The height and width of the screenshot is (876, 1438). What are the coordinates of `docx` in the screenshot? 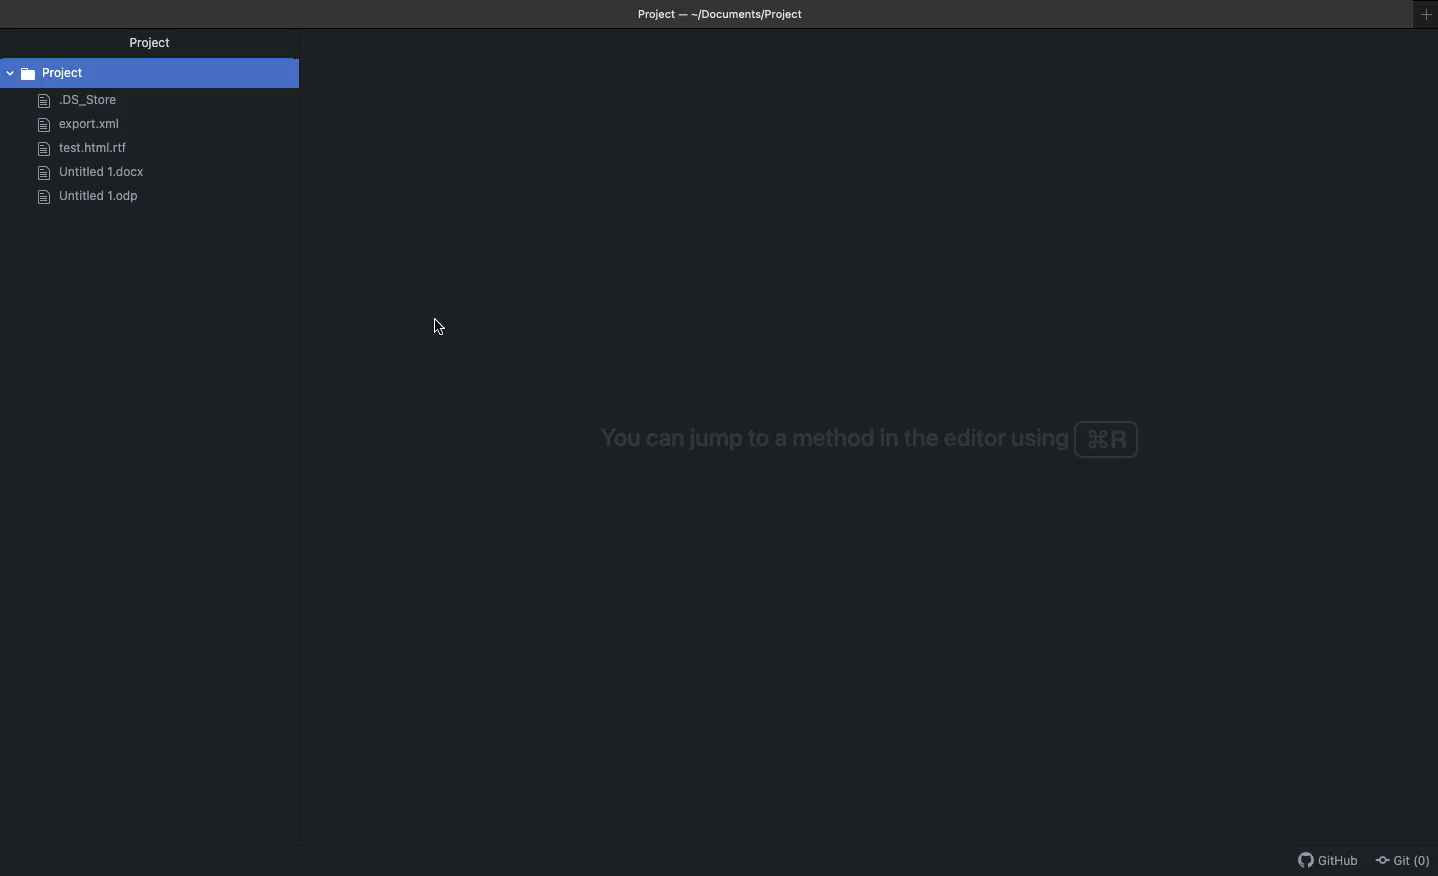 It's located at (83, 175).